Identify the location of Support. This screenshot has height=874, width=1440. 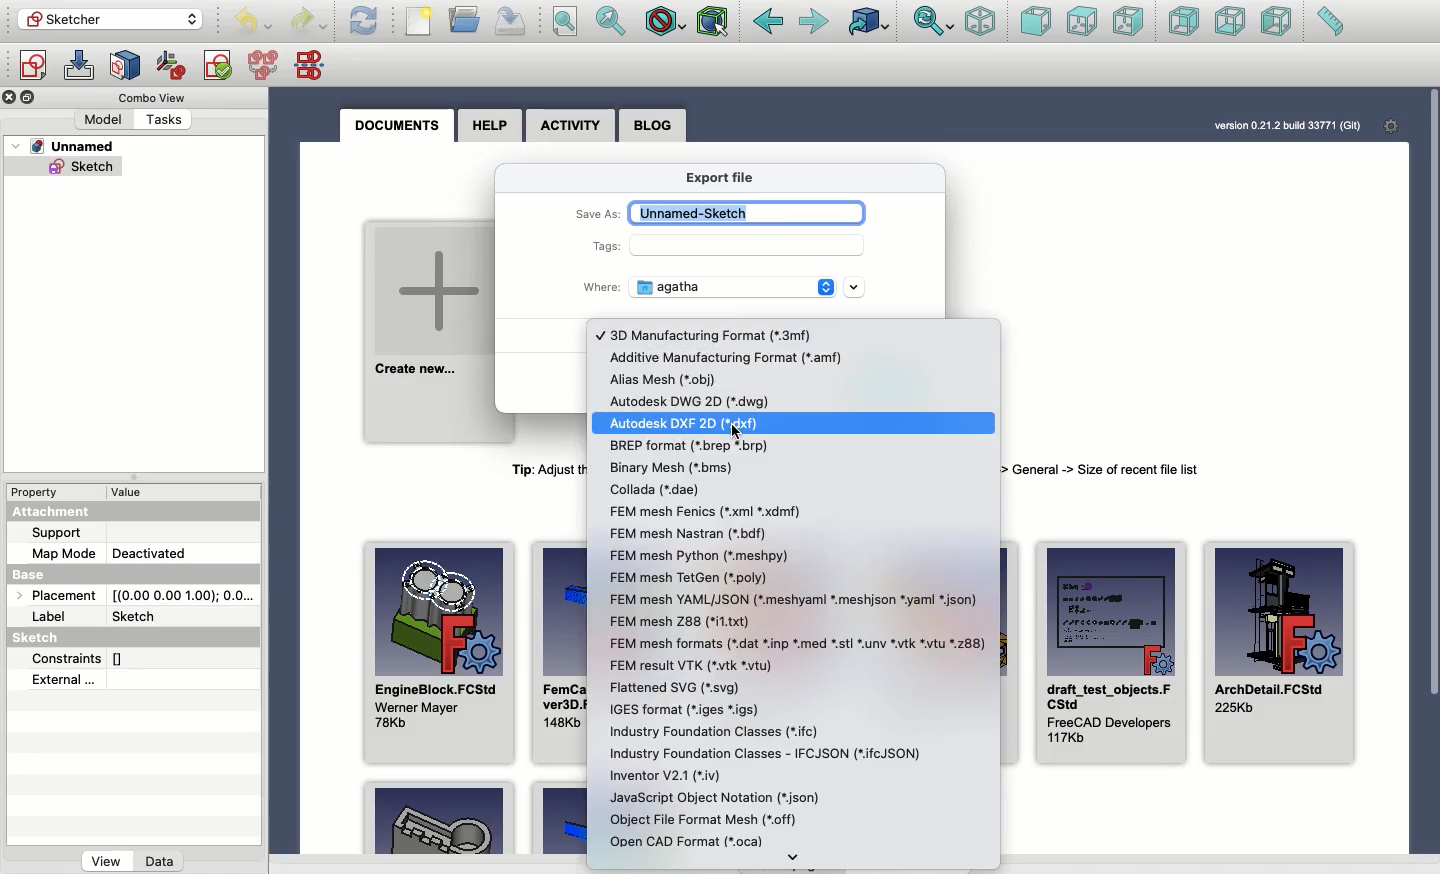
(62, 532).